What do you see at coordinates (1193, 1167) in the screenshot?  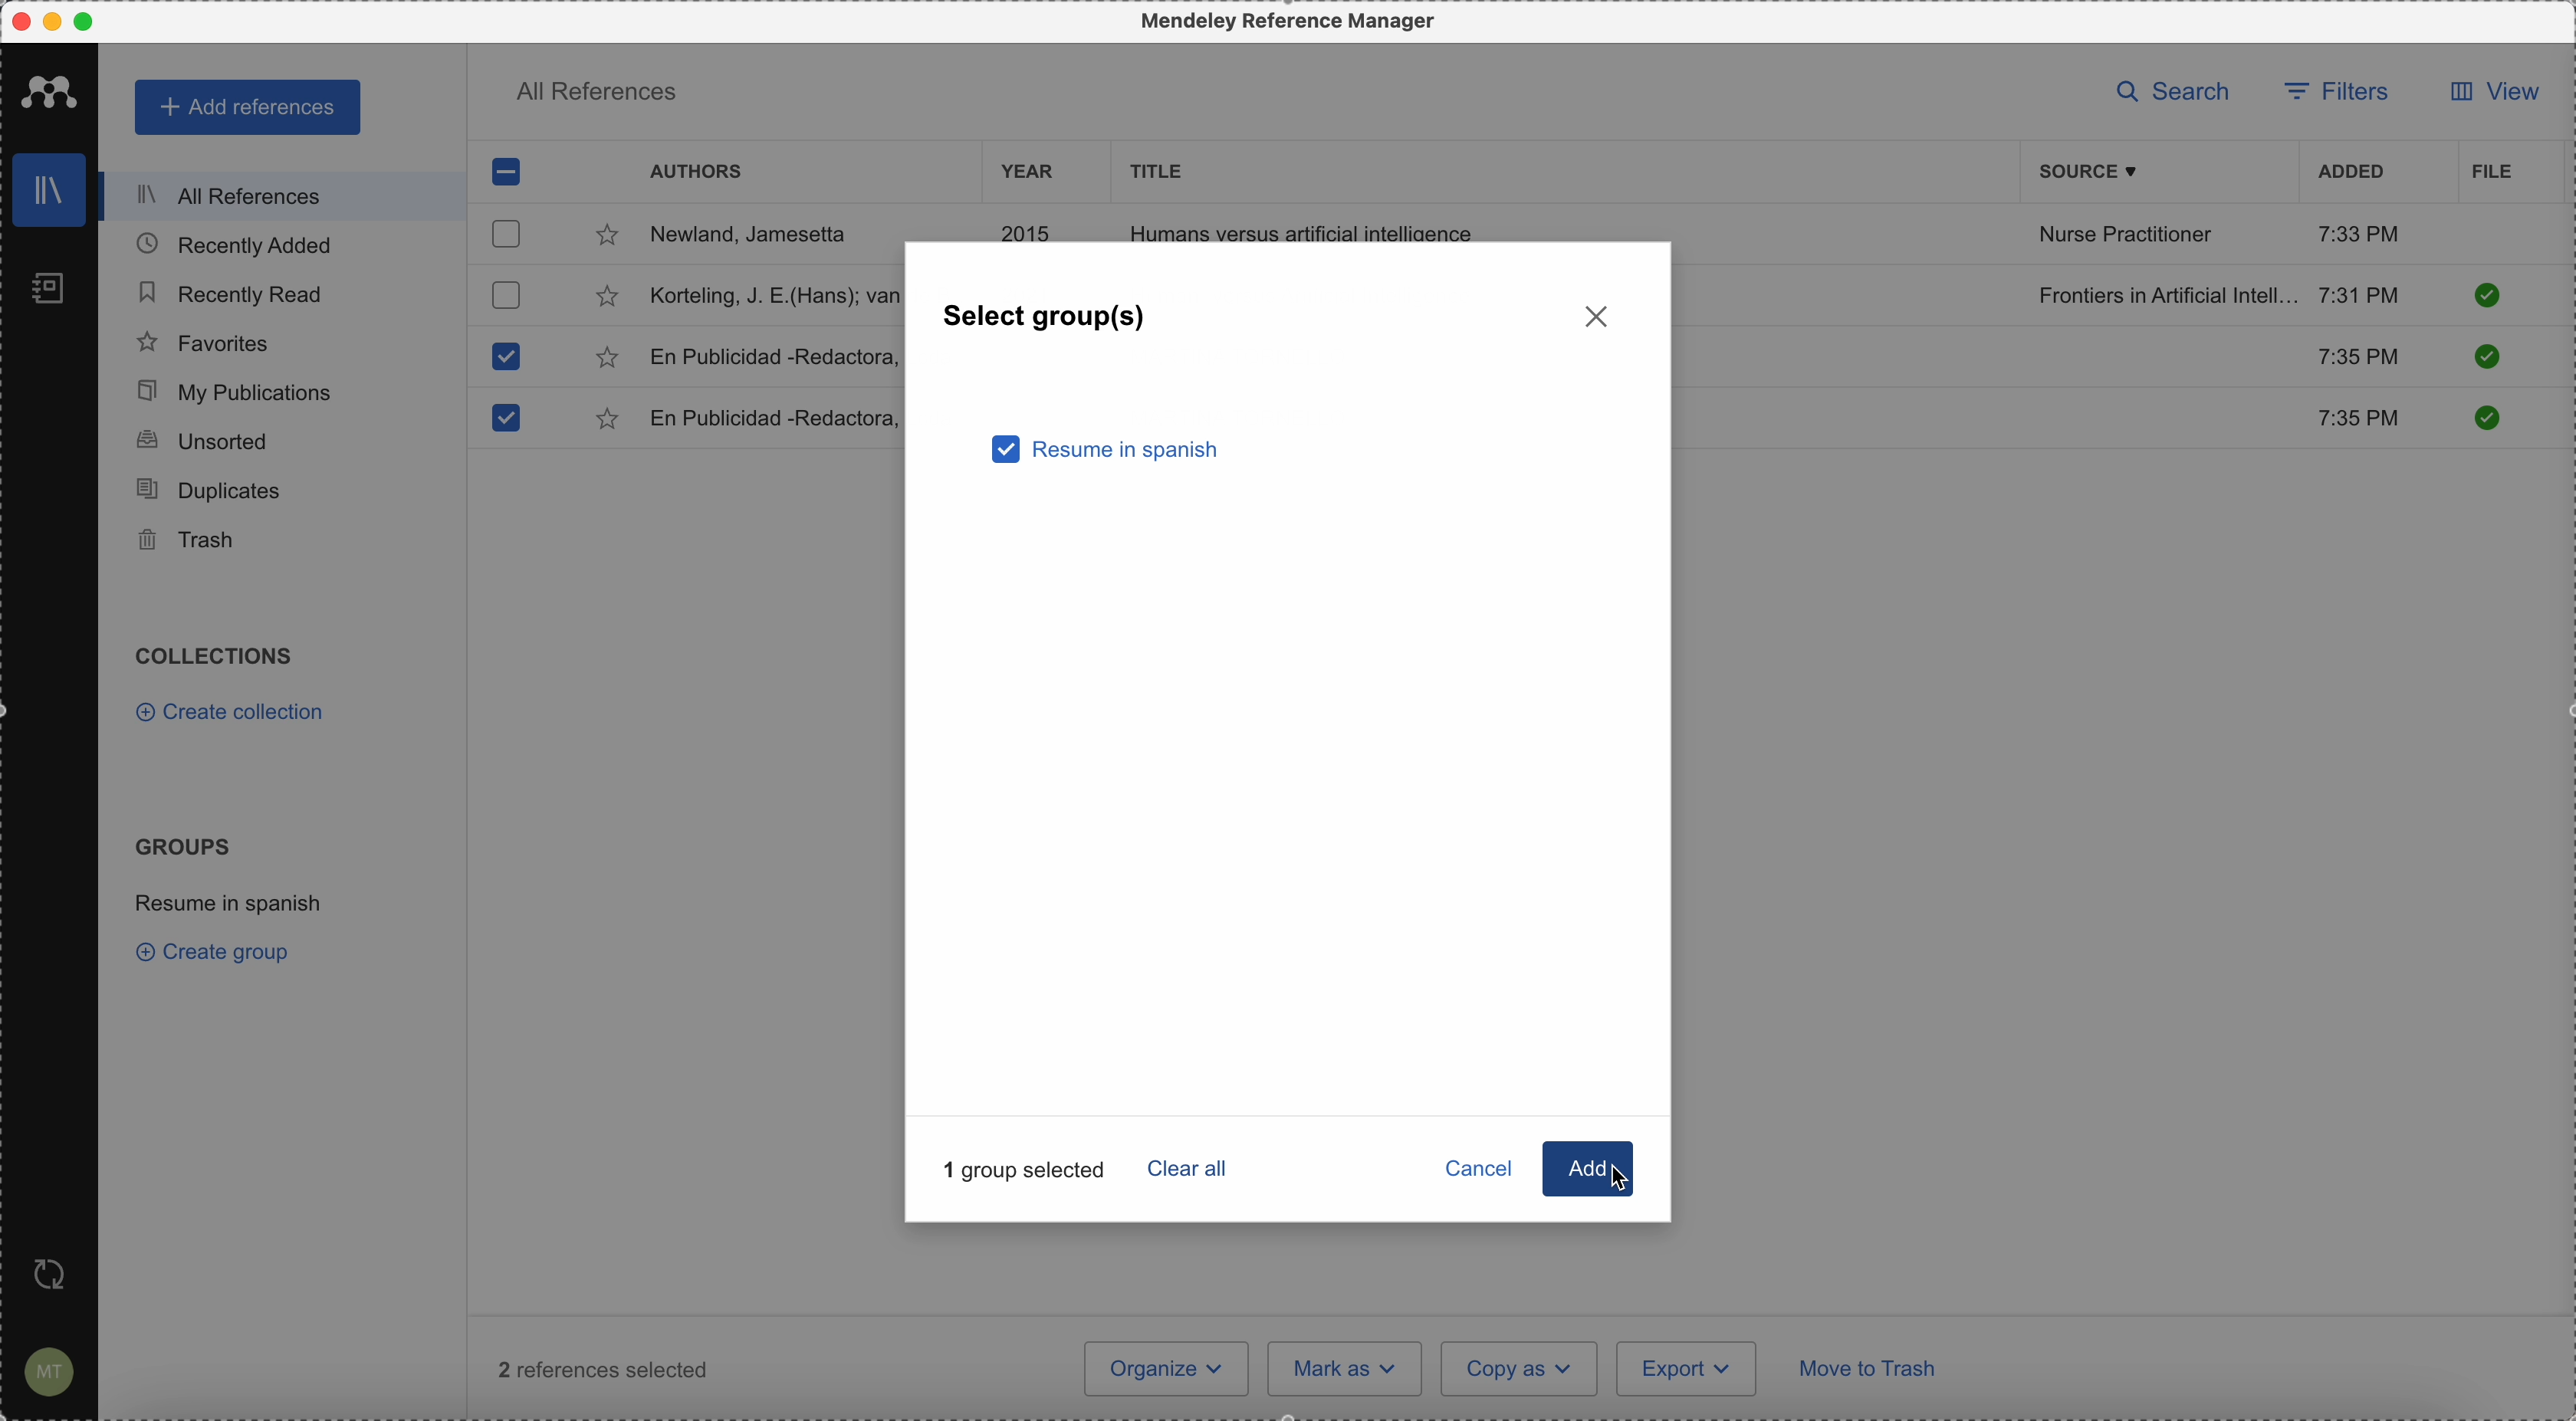 I see `clear all` at bounding box center [1193, 1167].